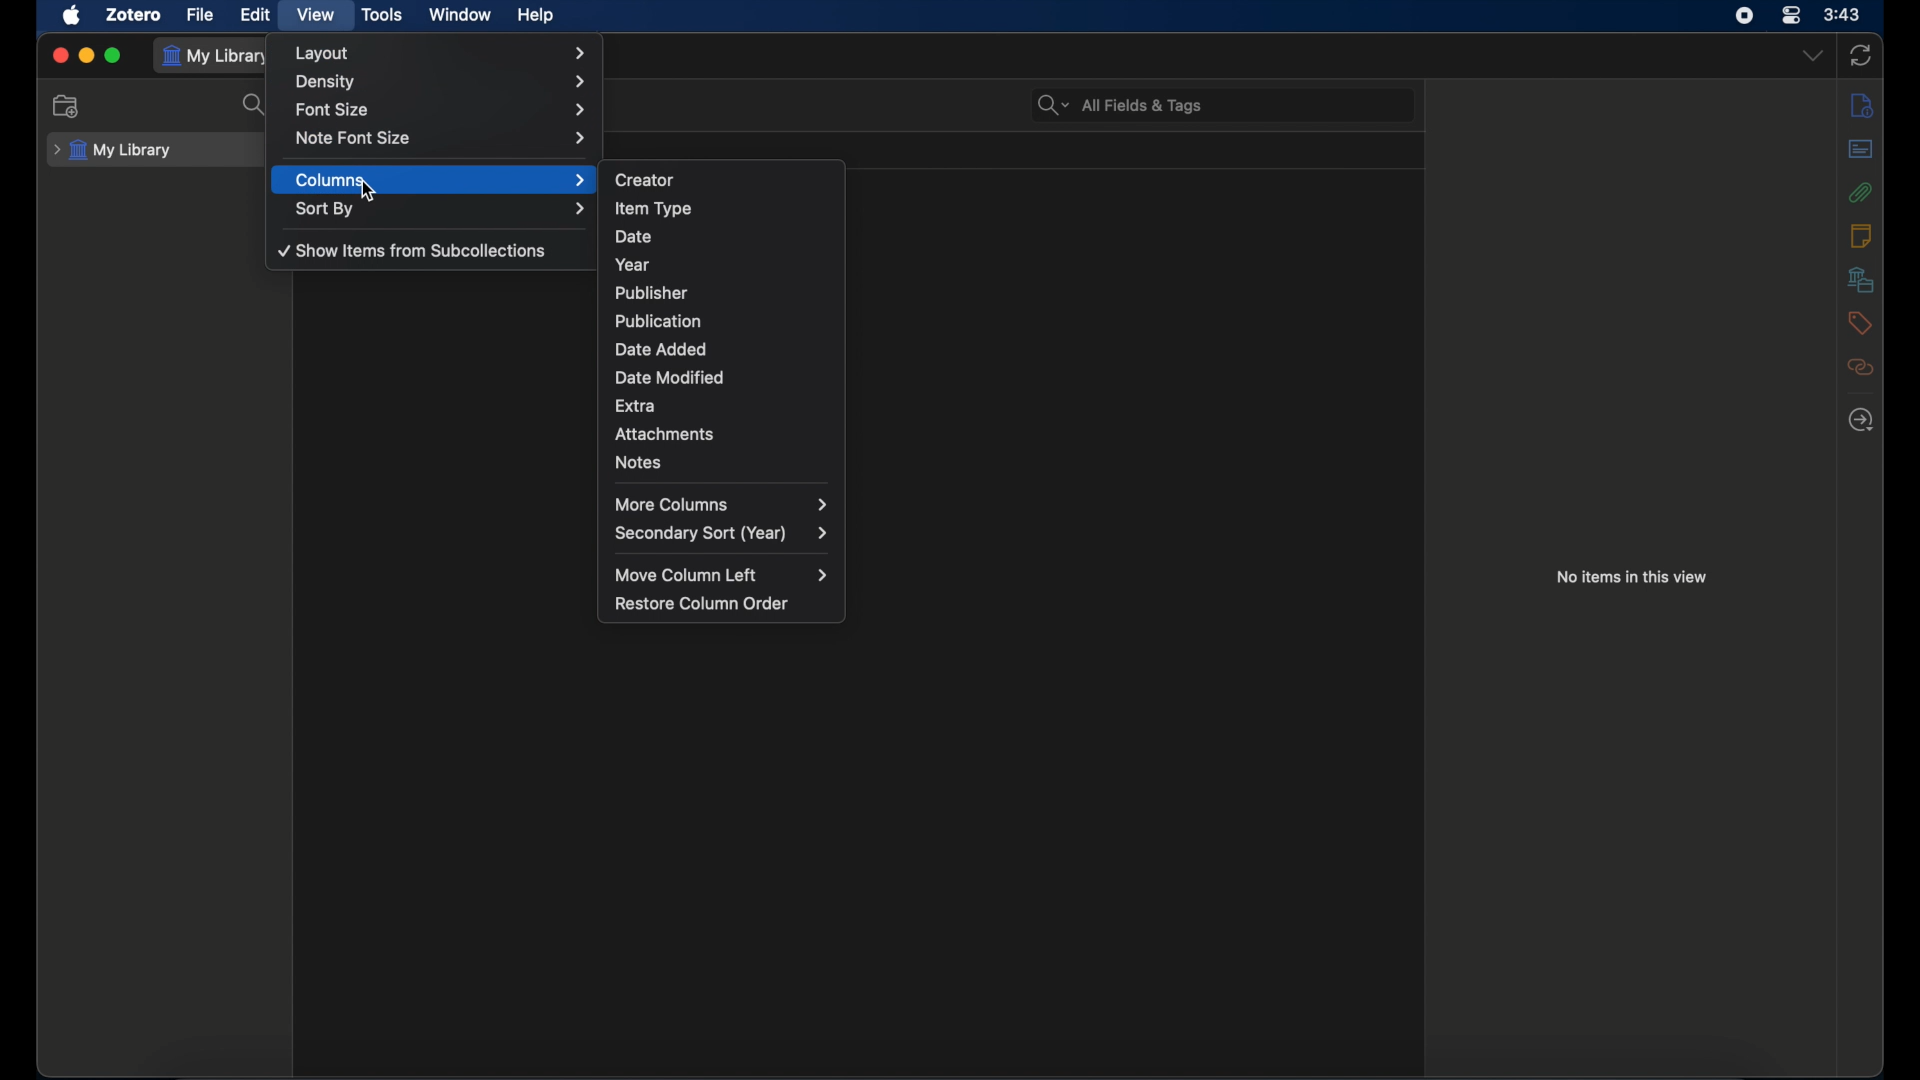 Image resolution: width=1920 pixels, height=1080 pixels. Describe the element at coordinates (721, 235) in the screenshot. I see `date` at that location.